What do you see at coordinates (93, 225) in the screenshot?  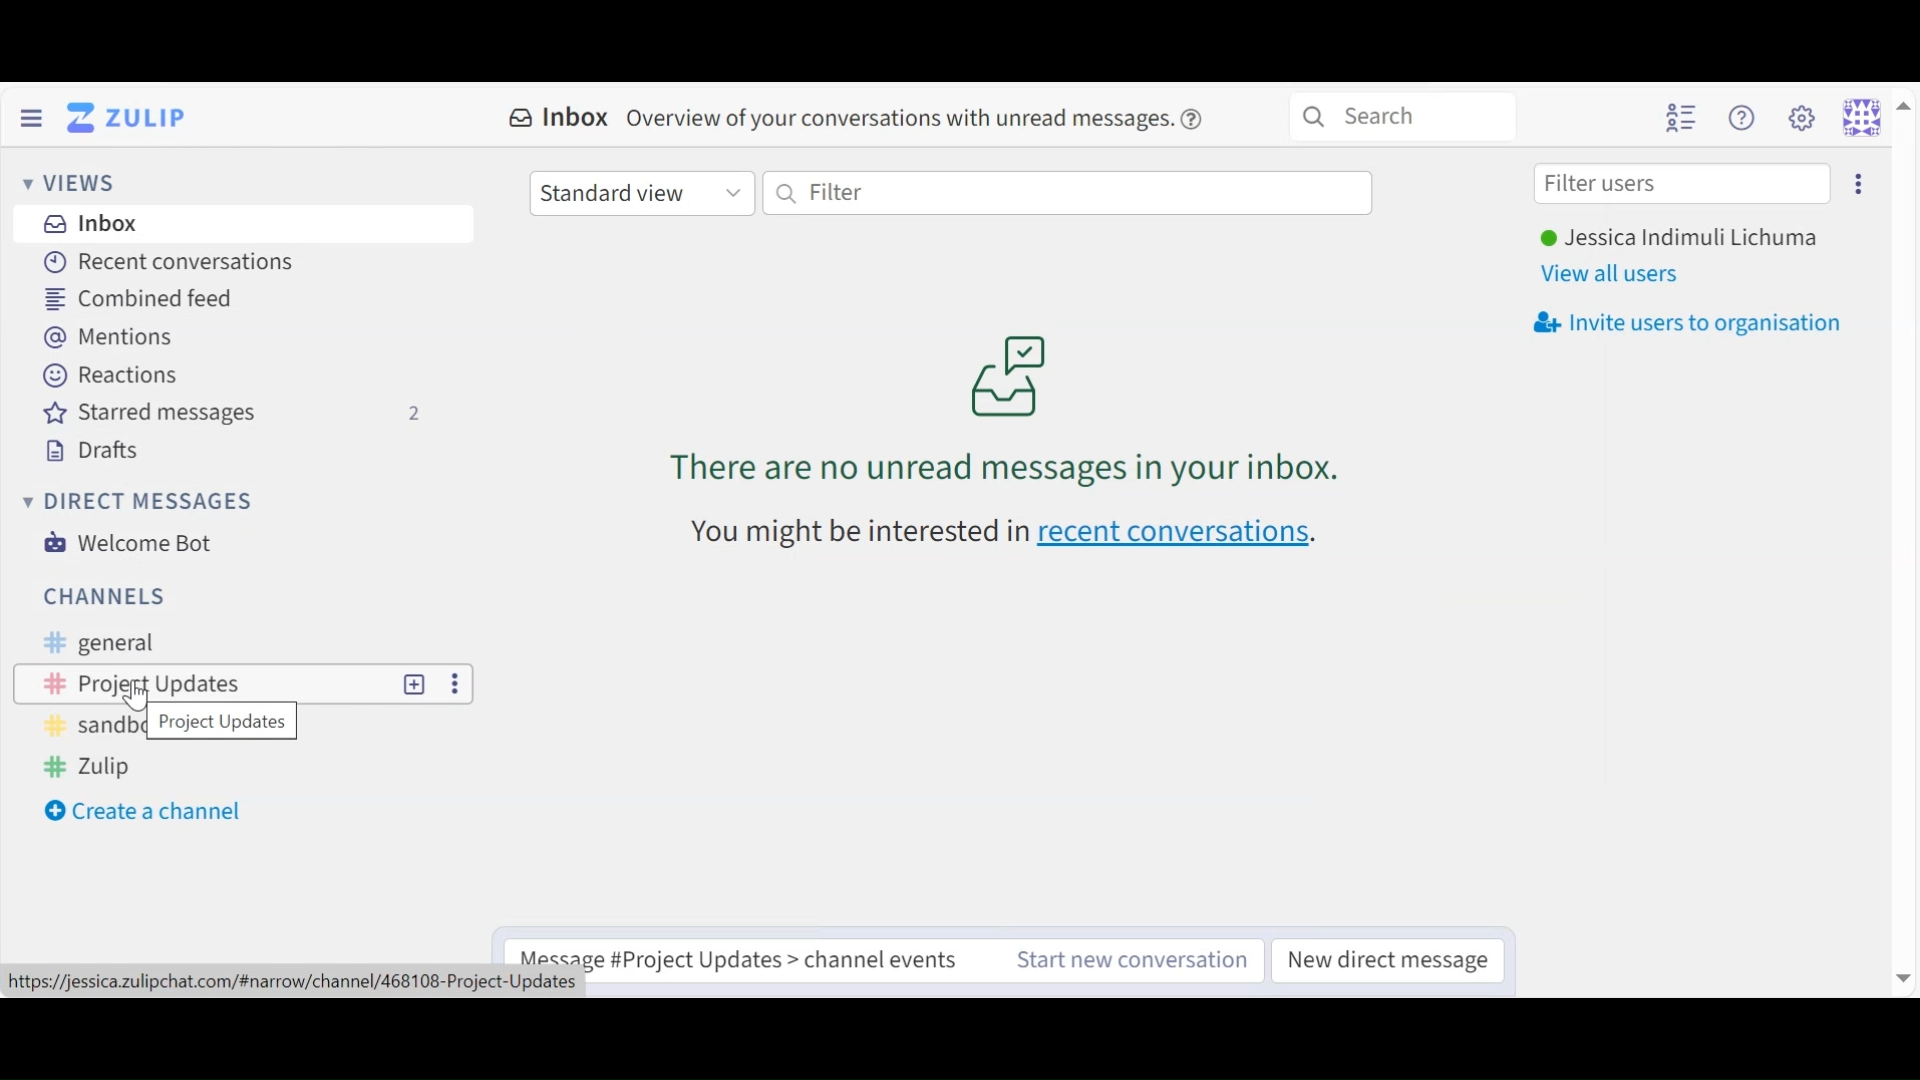 I see `Inbox` at bounding box center [93, 225].